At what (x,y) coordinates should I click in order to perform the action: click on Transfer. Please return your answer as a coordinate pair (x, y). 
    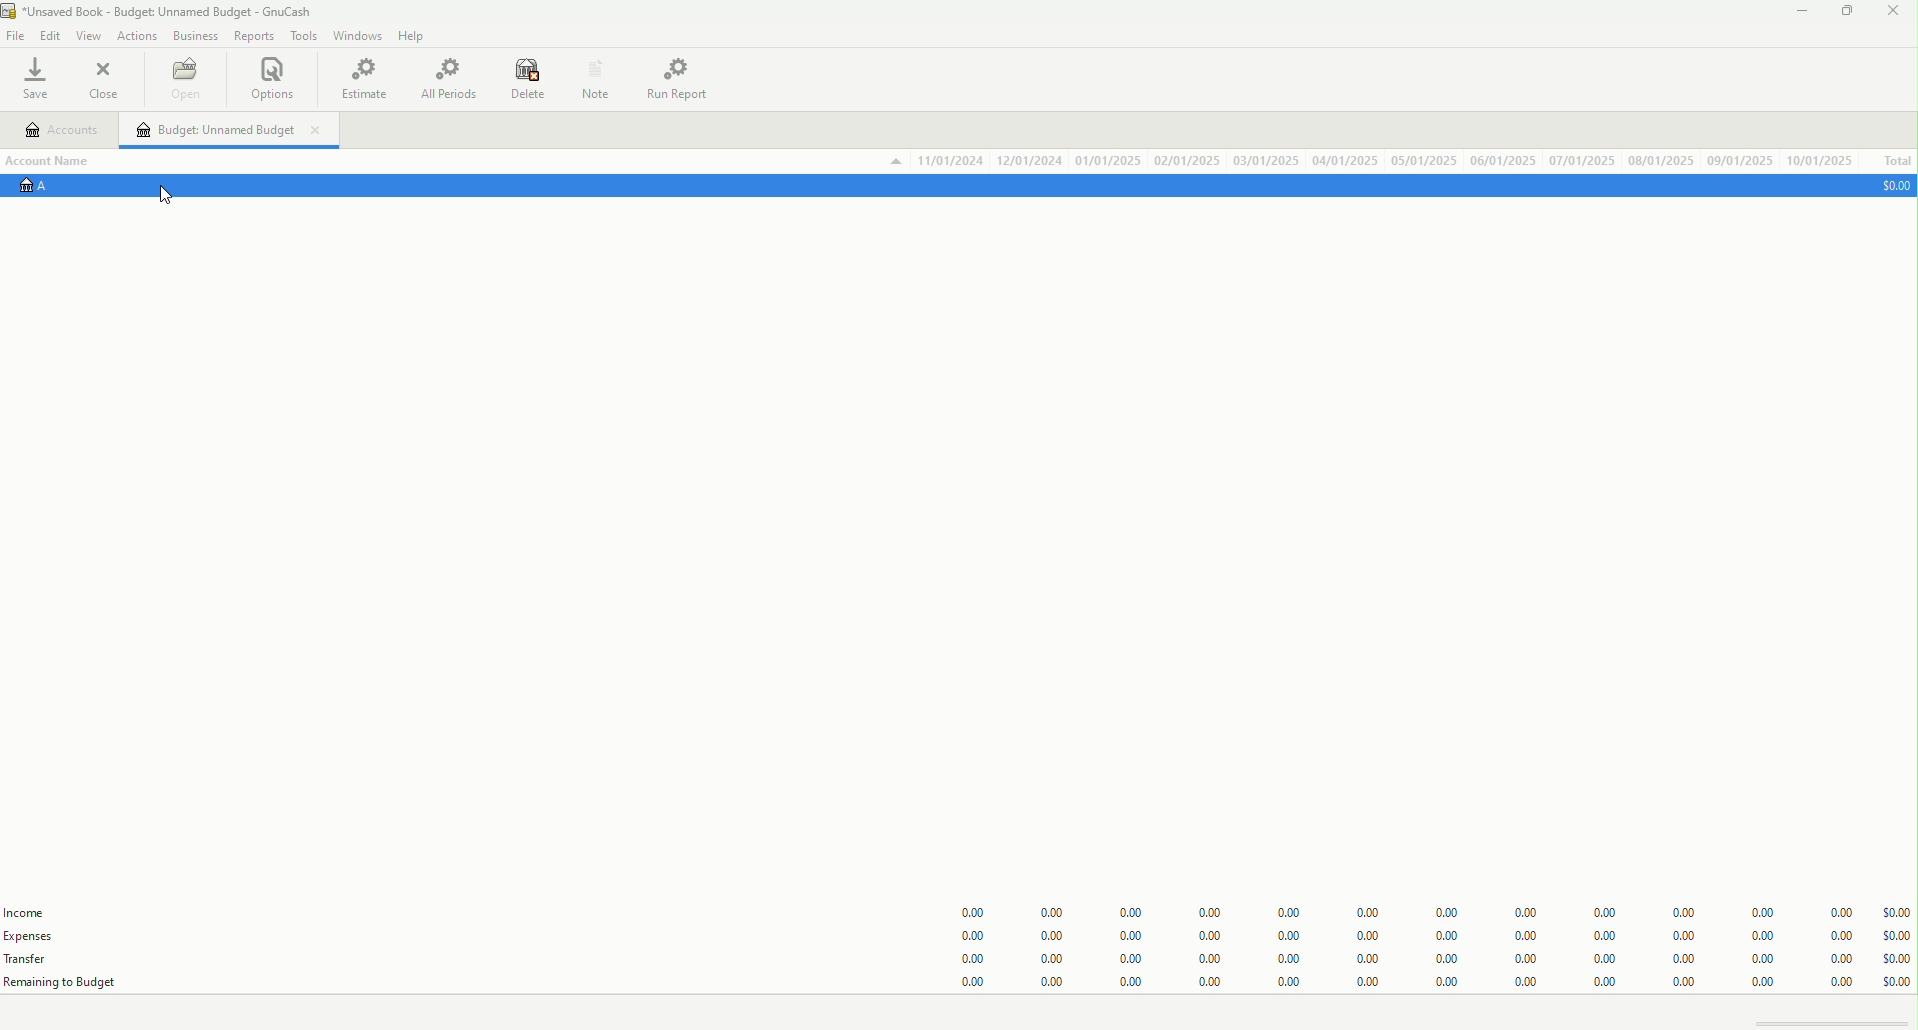
    Looking at the image, I should click on (30, 957).